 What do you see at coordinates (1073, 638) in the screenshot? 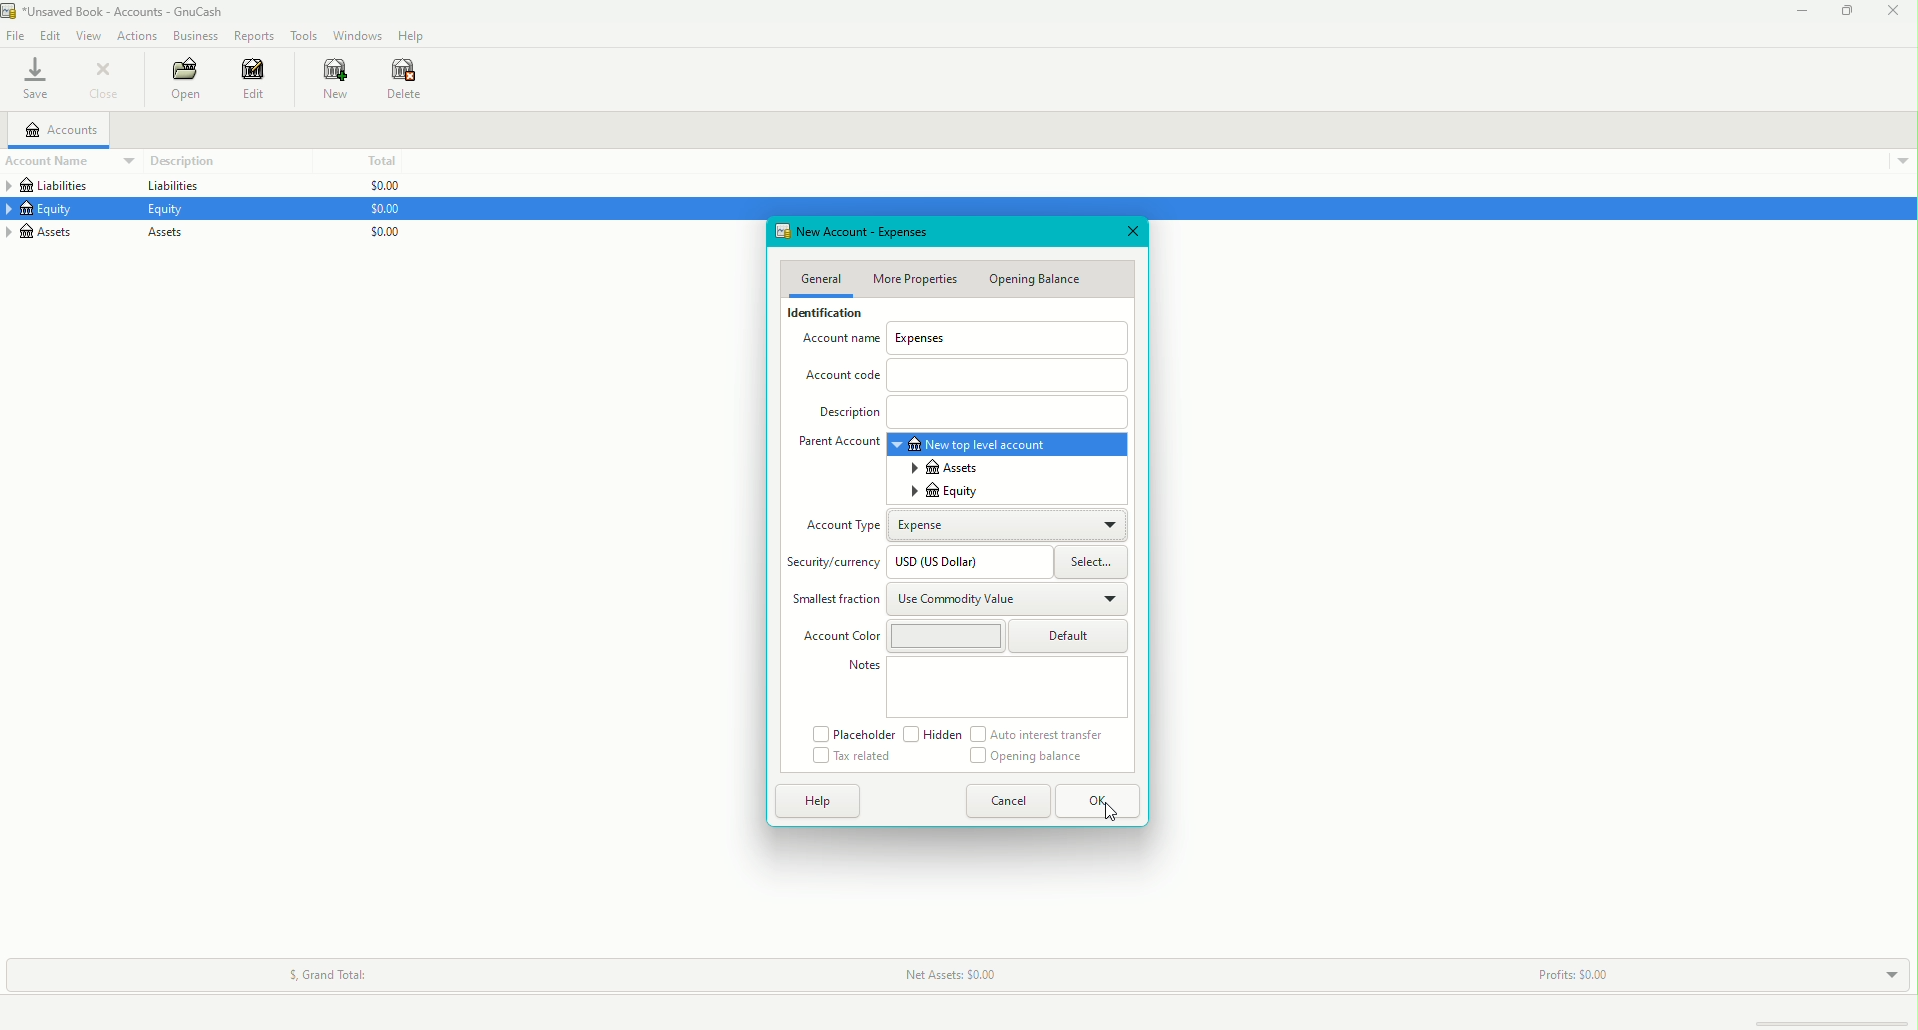
I see `Trading` at bounding box center [1073, 638].